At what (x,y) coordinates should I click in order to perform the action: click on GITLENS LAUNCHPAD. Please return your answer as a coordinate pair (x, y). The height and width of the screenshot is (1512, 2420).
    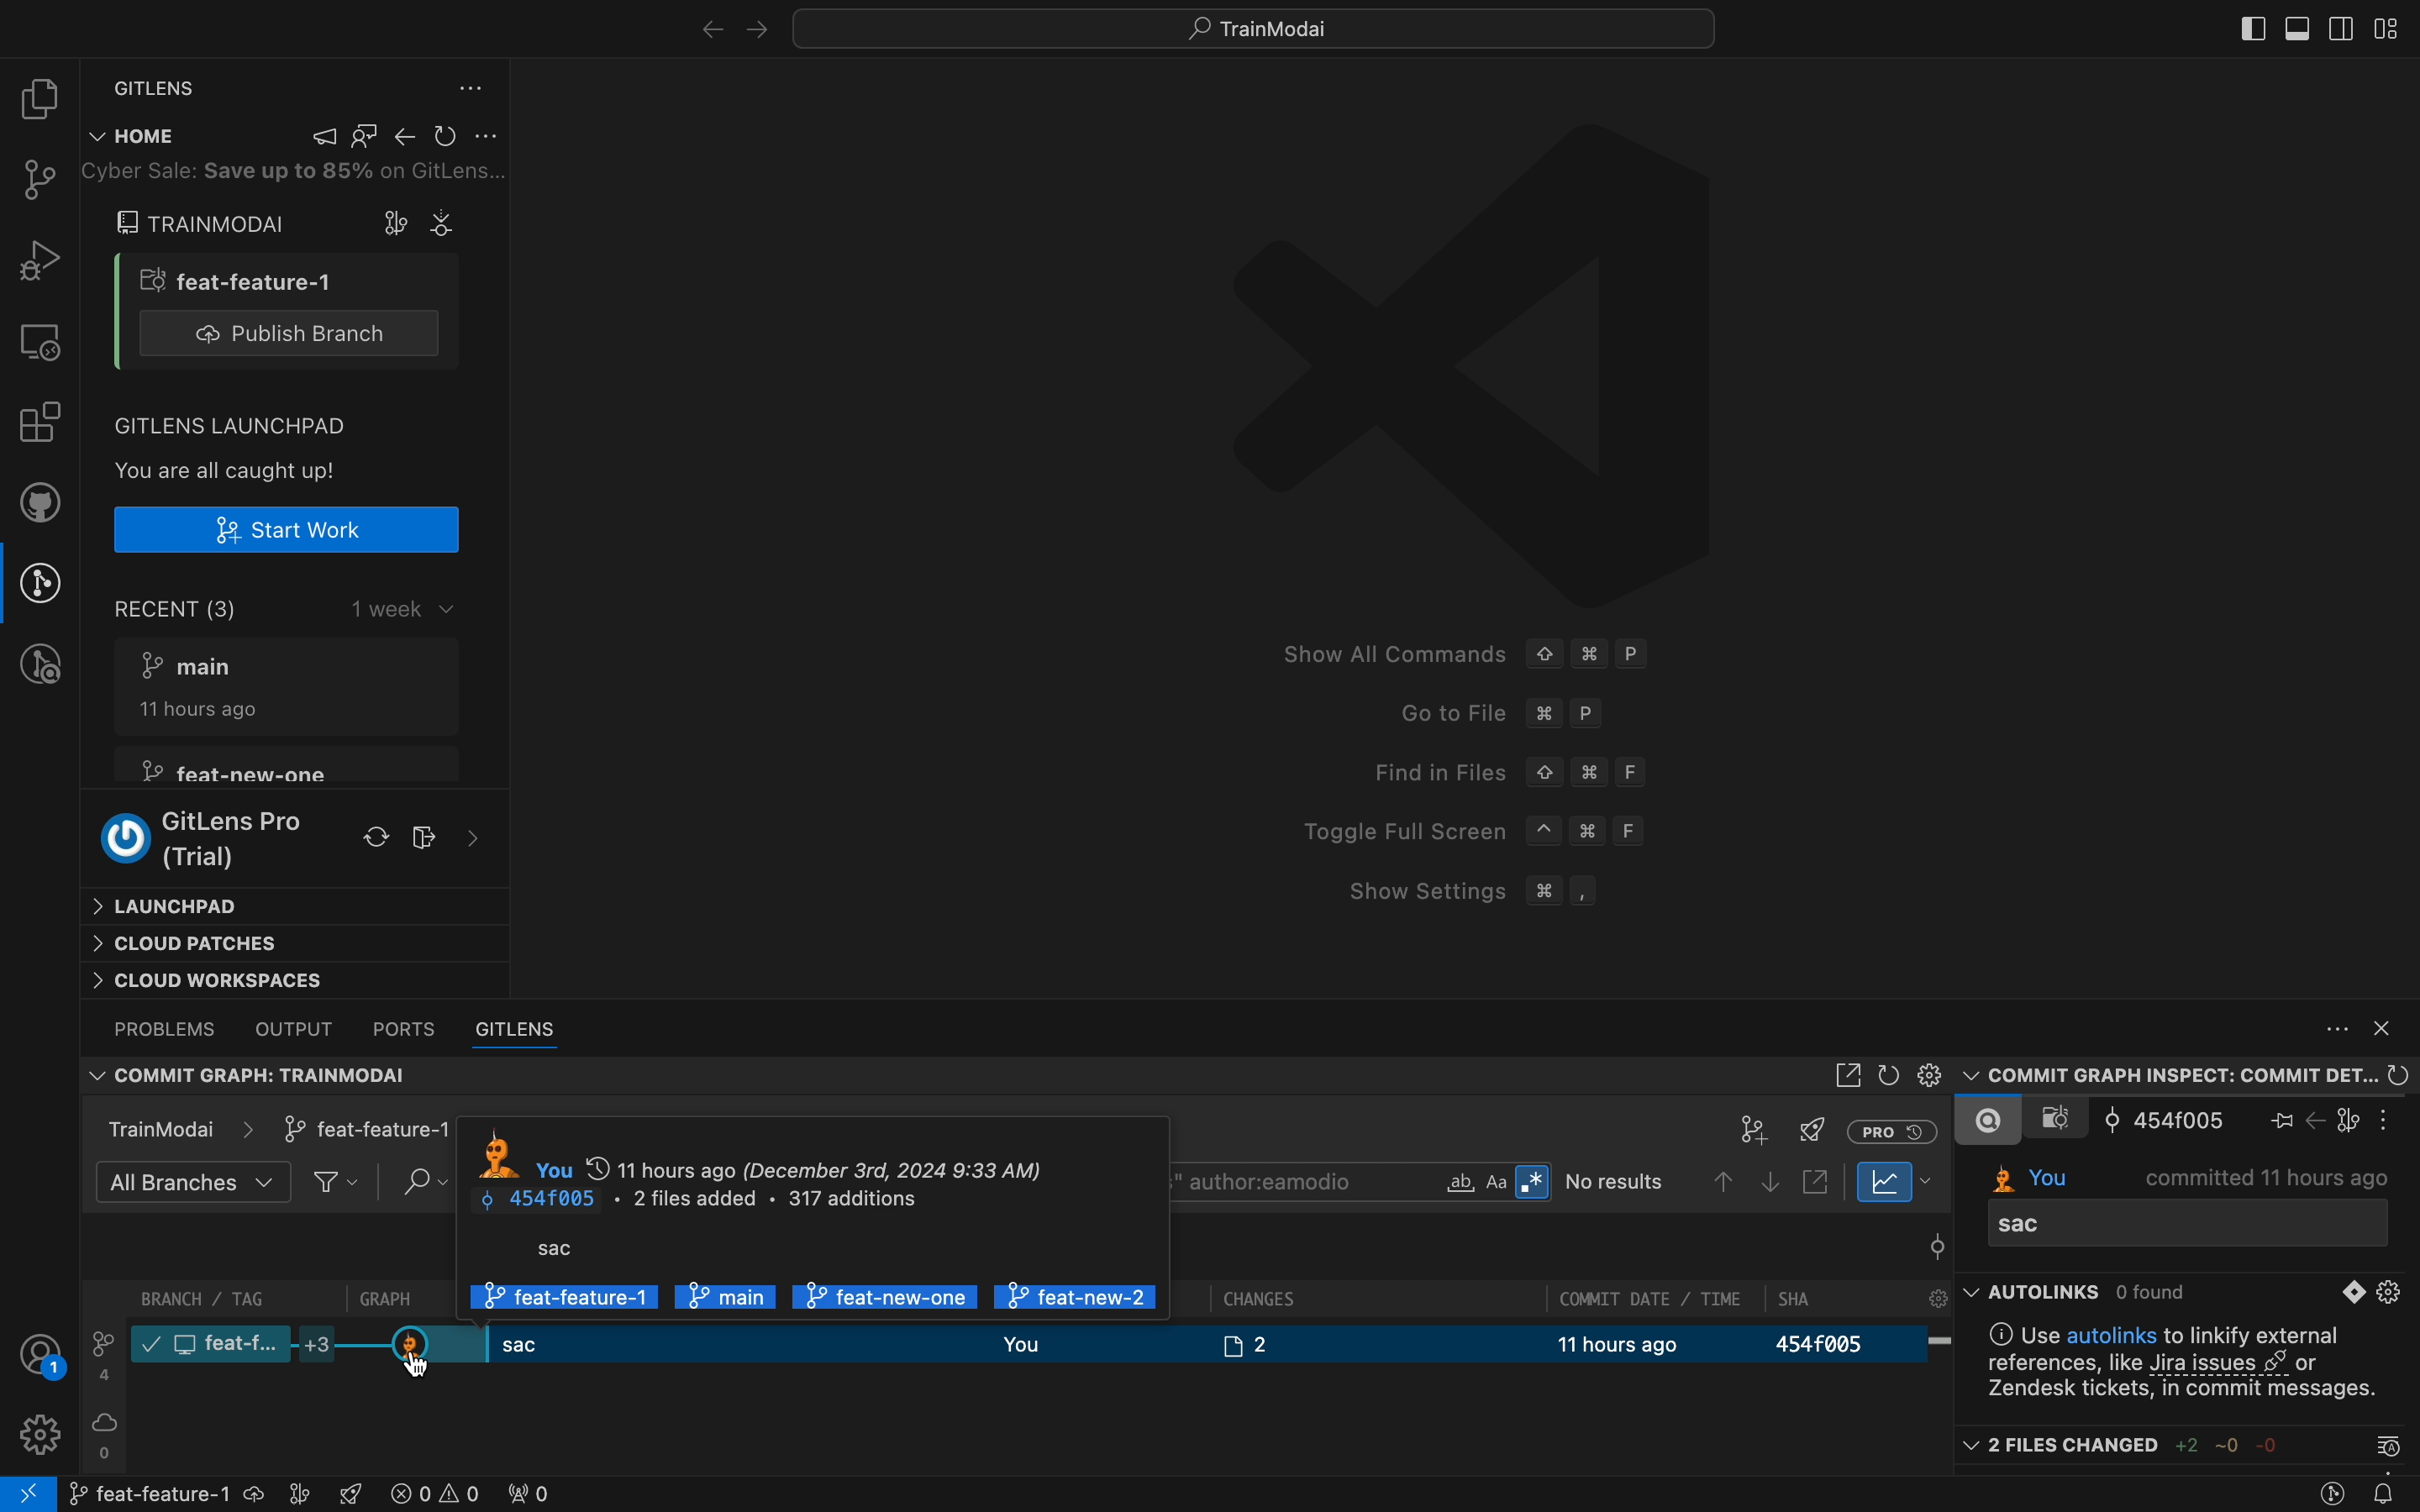
    Looking at the image, I should click on (232, 422).